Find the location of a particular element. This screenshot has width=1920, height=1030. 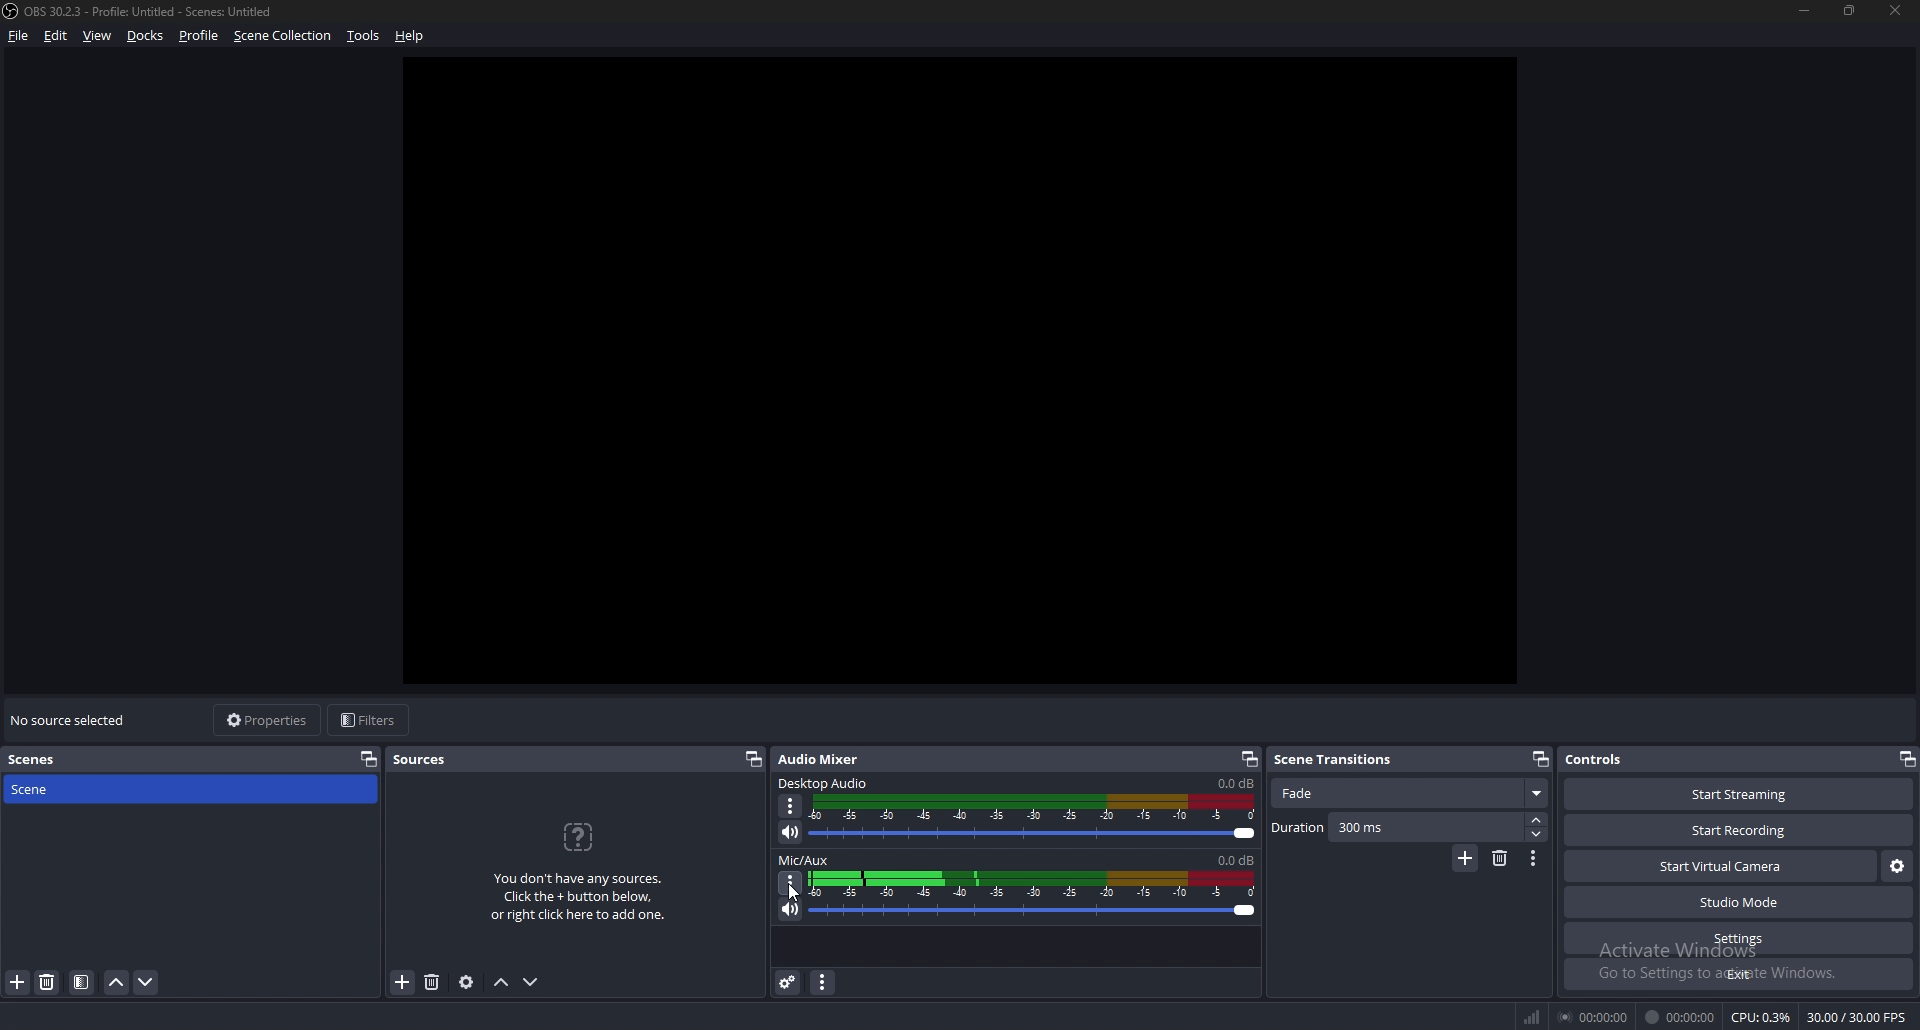

network is located at coordinates (1531, 1017).